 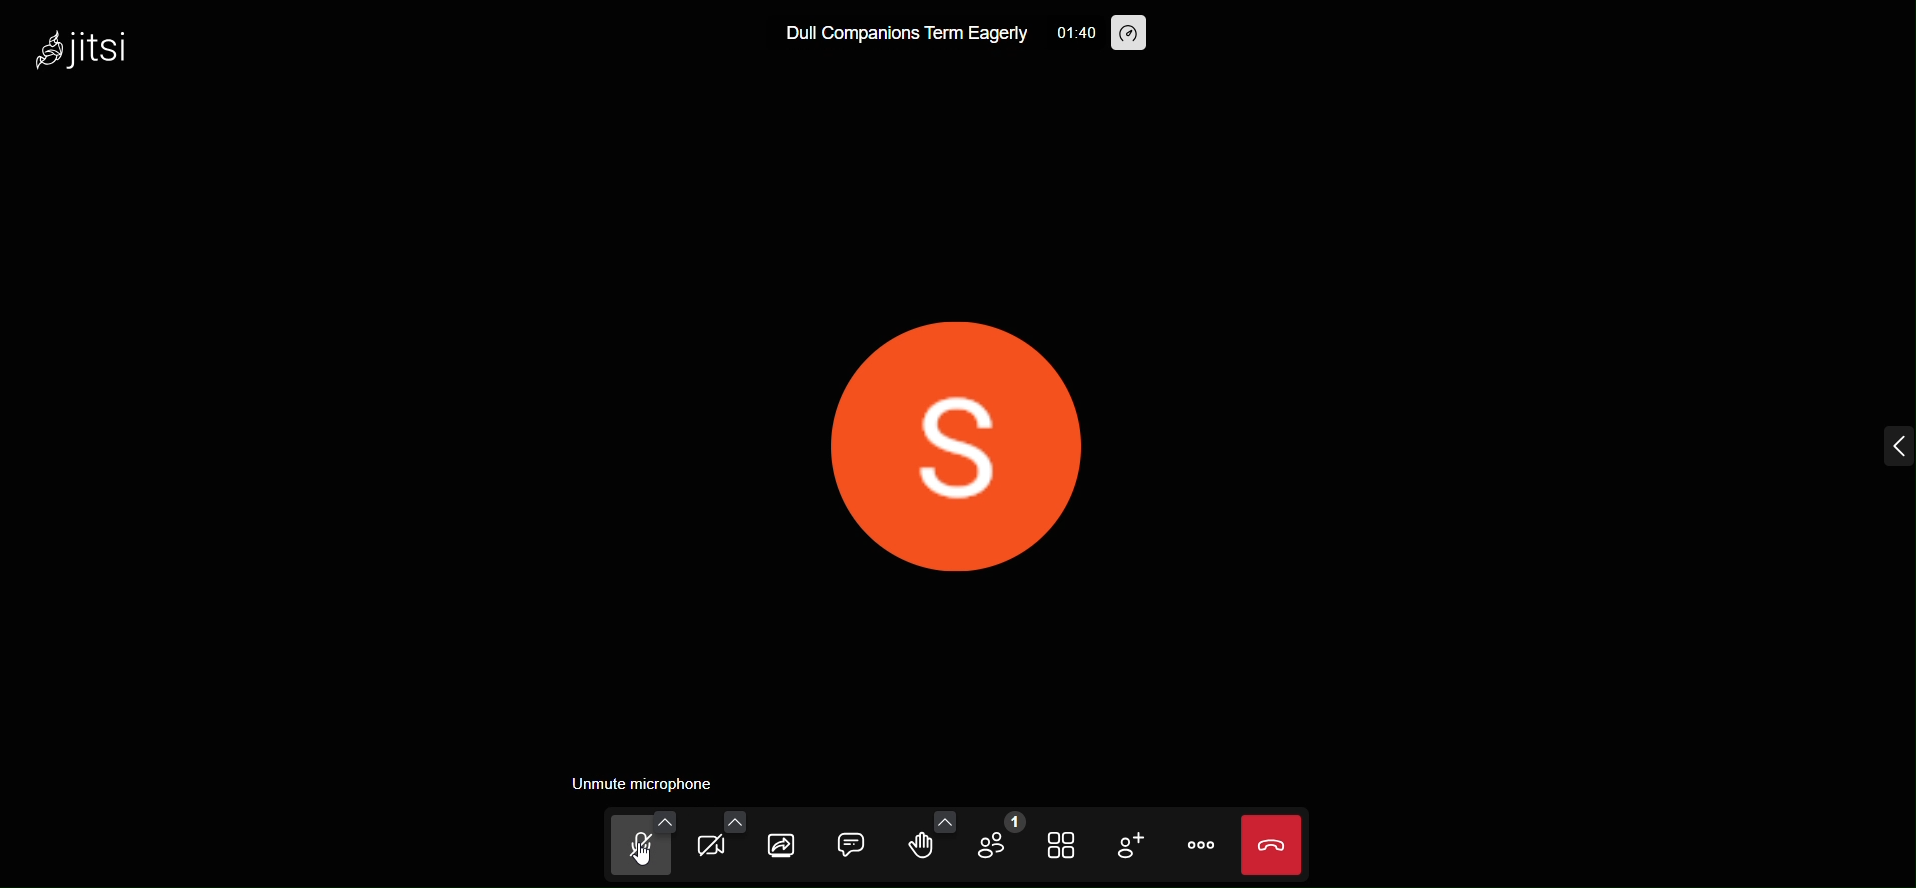 I want to click on microphone on, so click(x=635, y=850).